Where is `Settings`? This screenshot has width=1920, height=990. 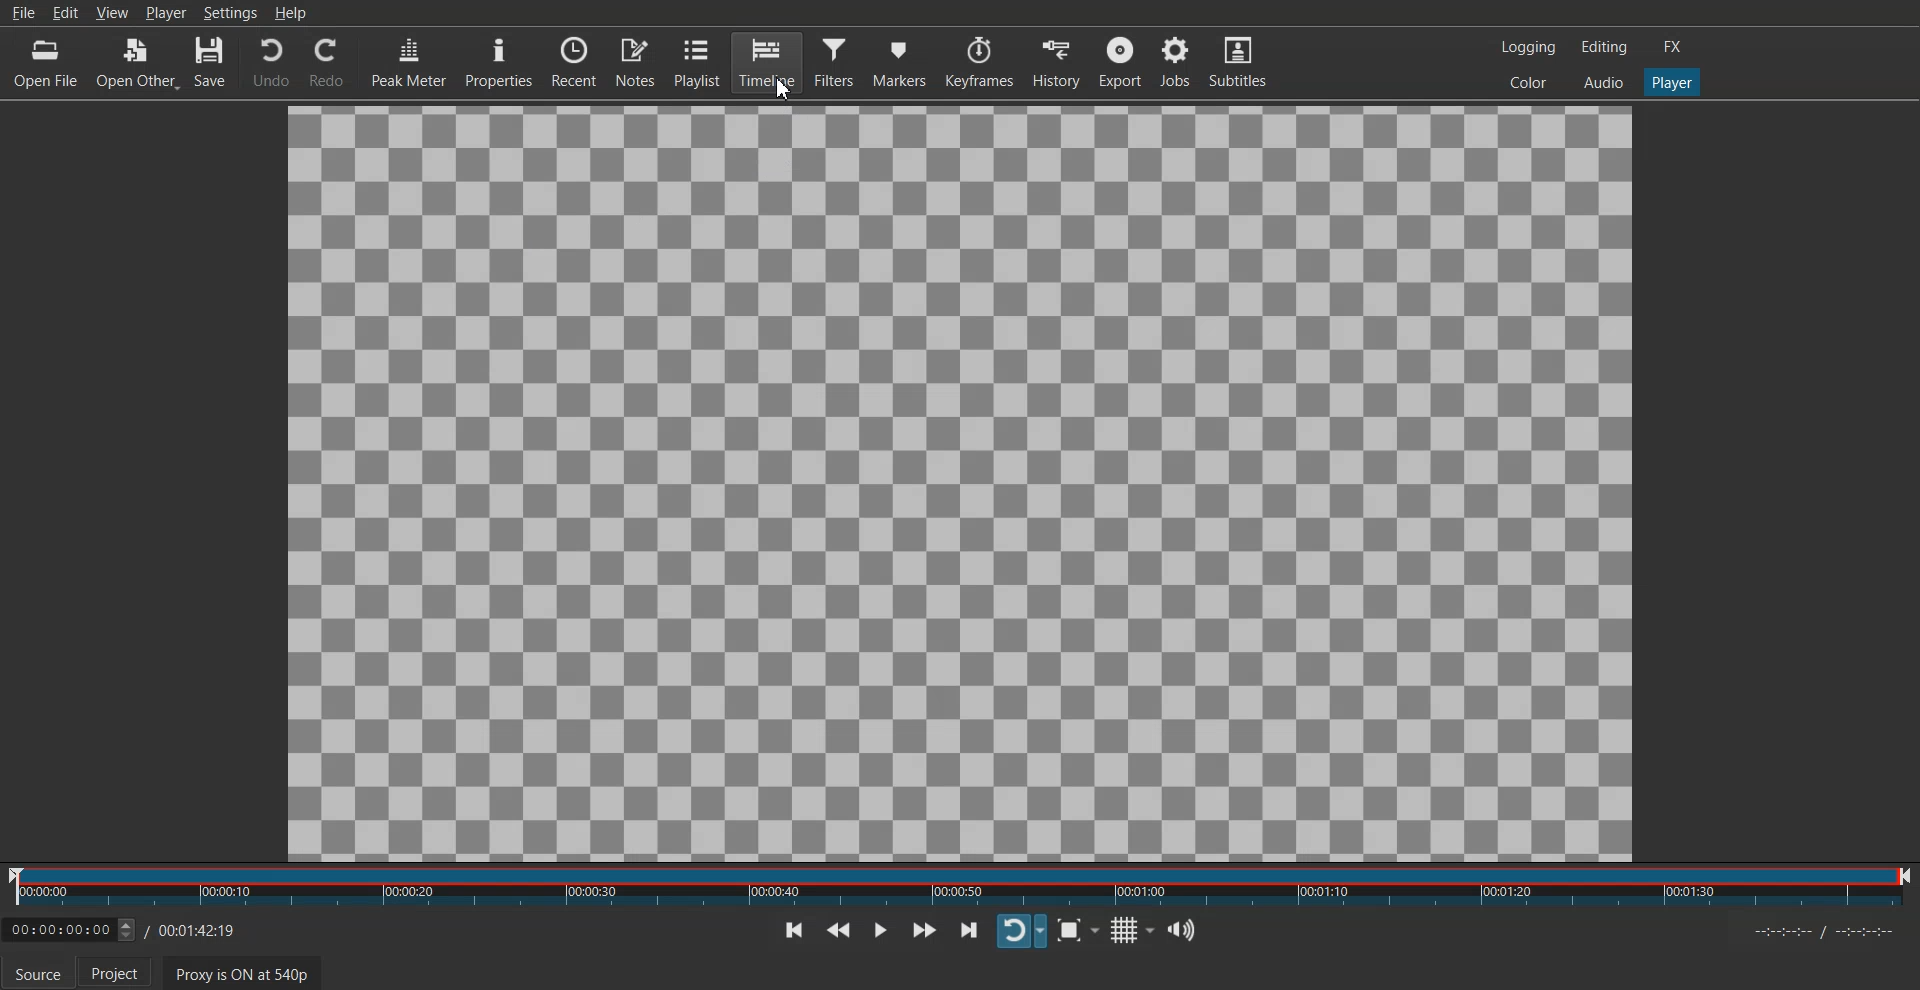
Settings is located at coordinates (230, 12).